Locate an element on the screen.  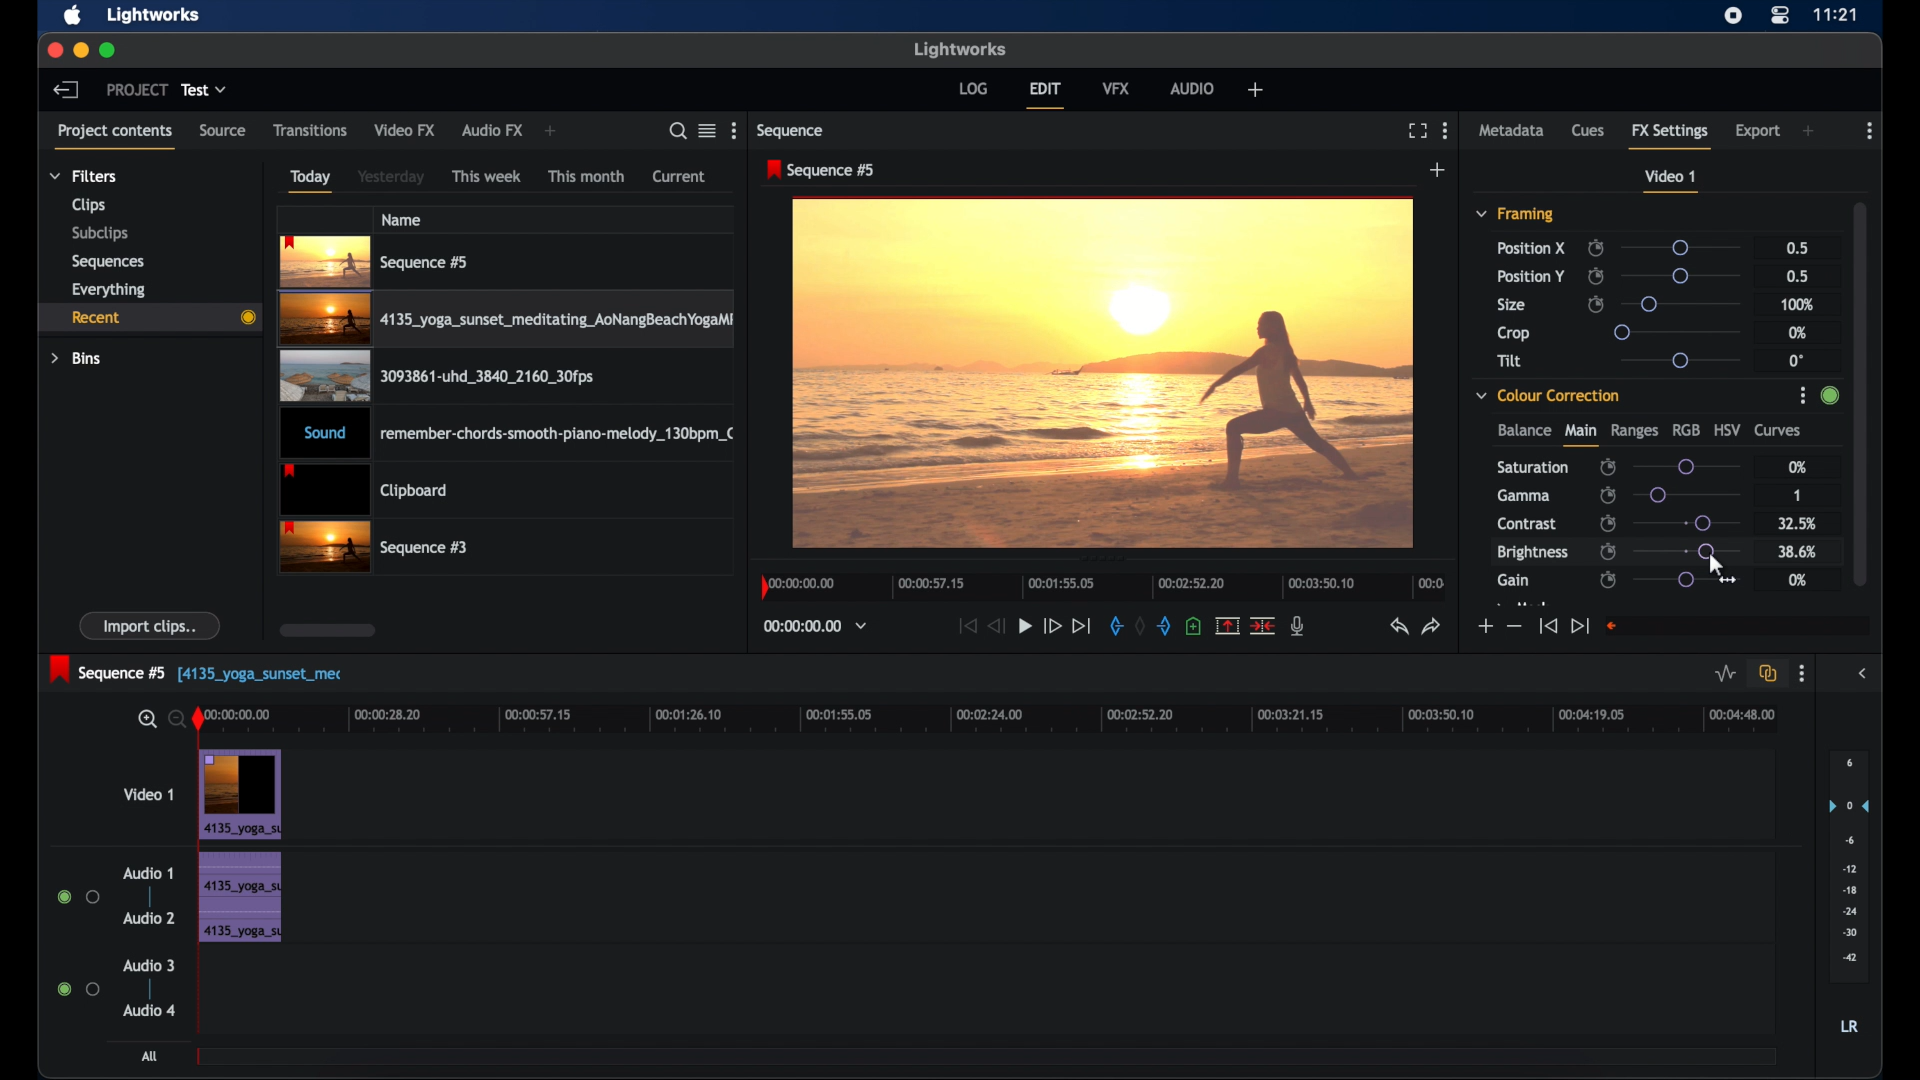
sidebar is located at coordinates (1866, 674).